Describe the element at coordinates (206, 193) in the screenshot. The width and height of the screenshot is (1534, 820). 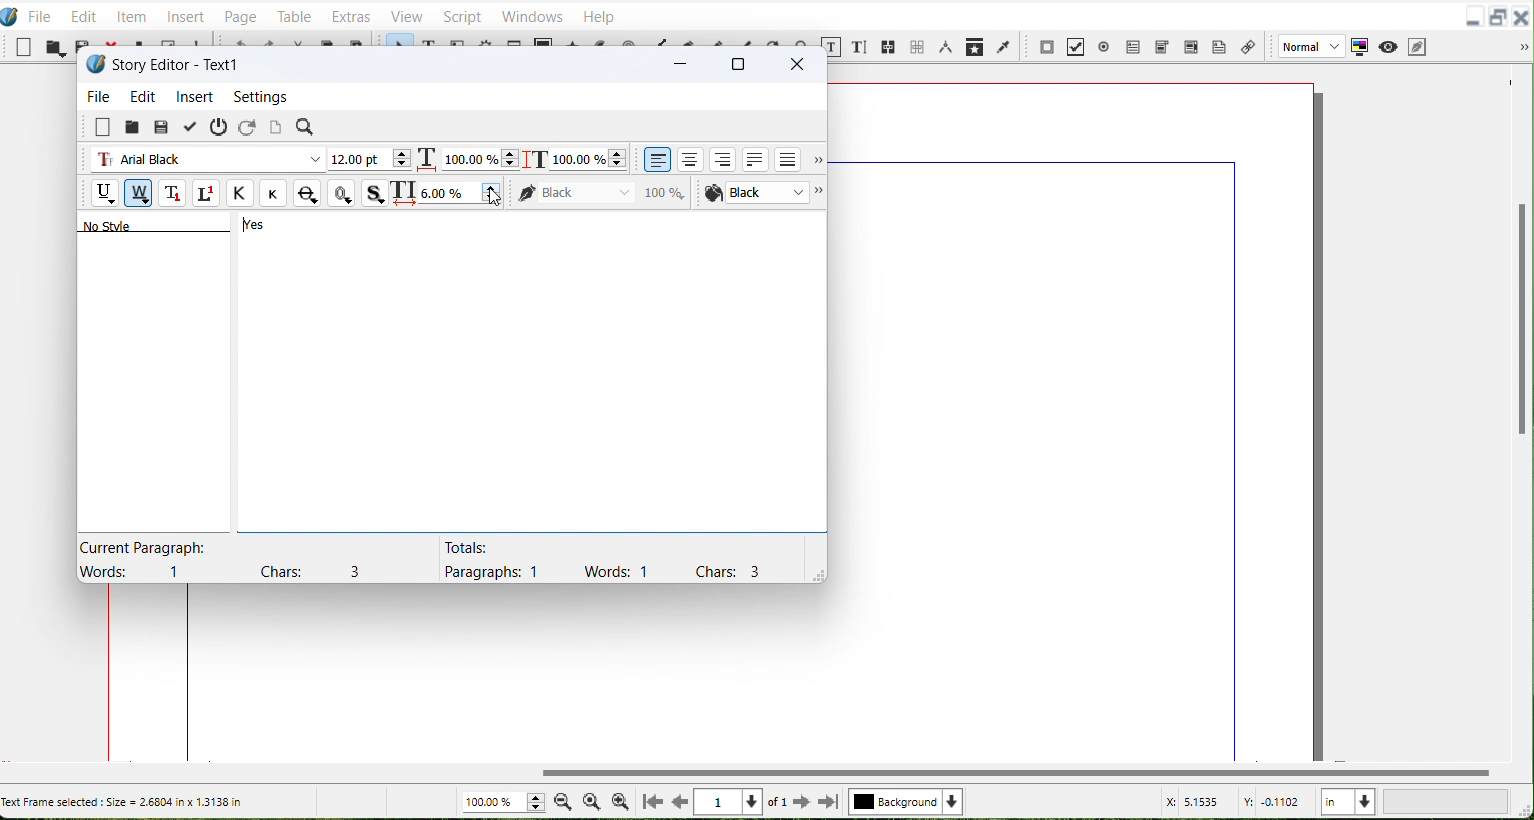
I see `Superscript` at that location.